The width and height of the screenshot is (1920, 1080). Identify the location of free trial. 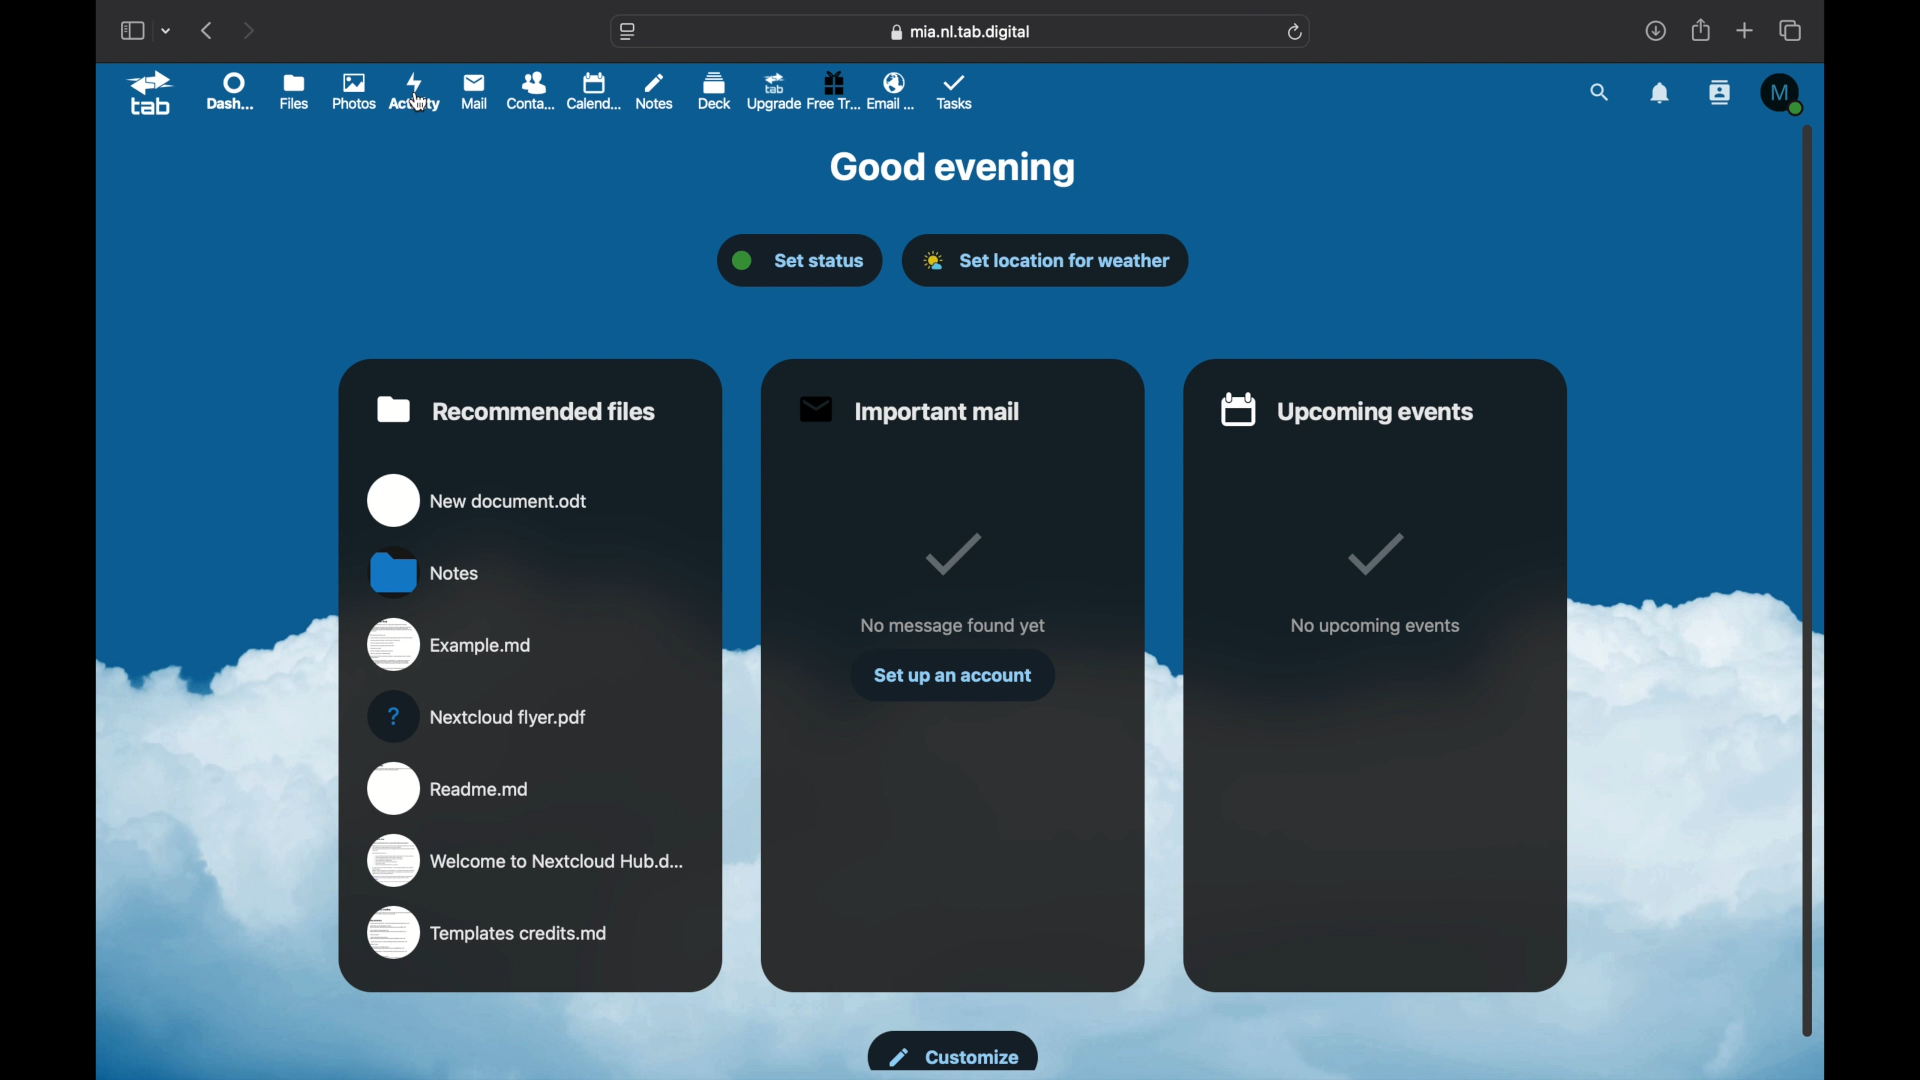
(832, 90).